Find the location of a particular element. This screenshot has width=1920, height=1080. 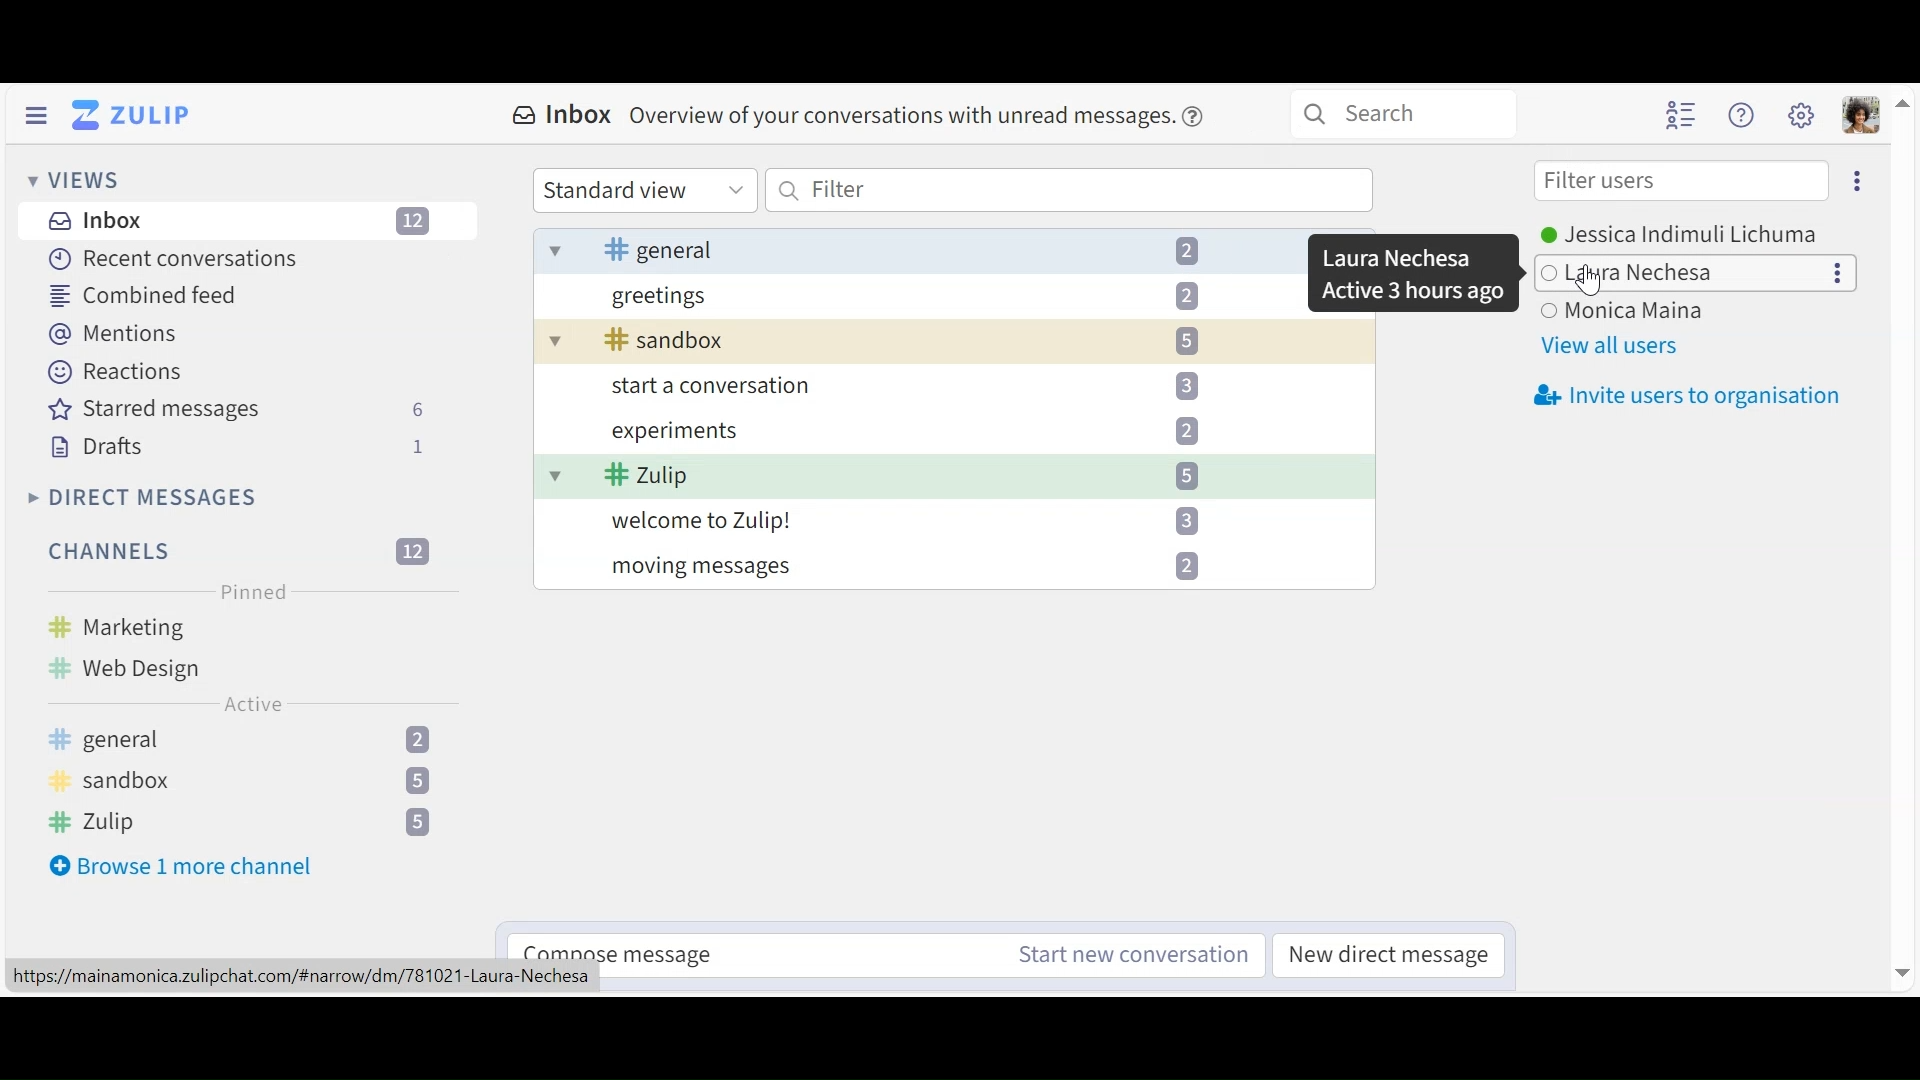

Start new conversations is located at coordinates (1129, 954).